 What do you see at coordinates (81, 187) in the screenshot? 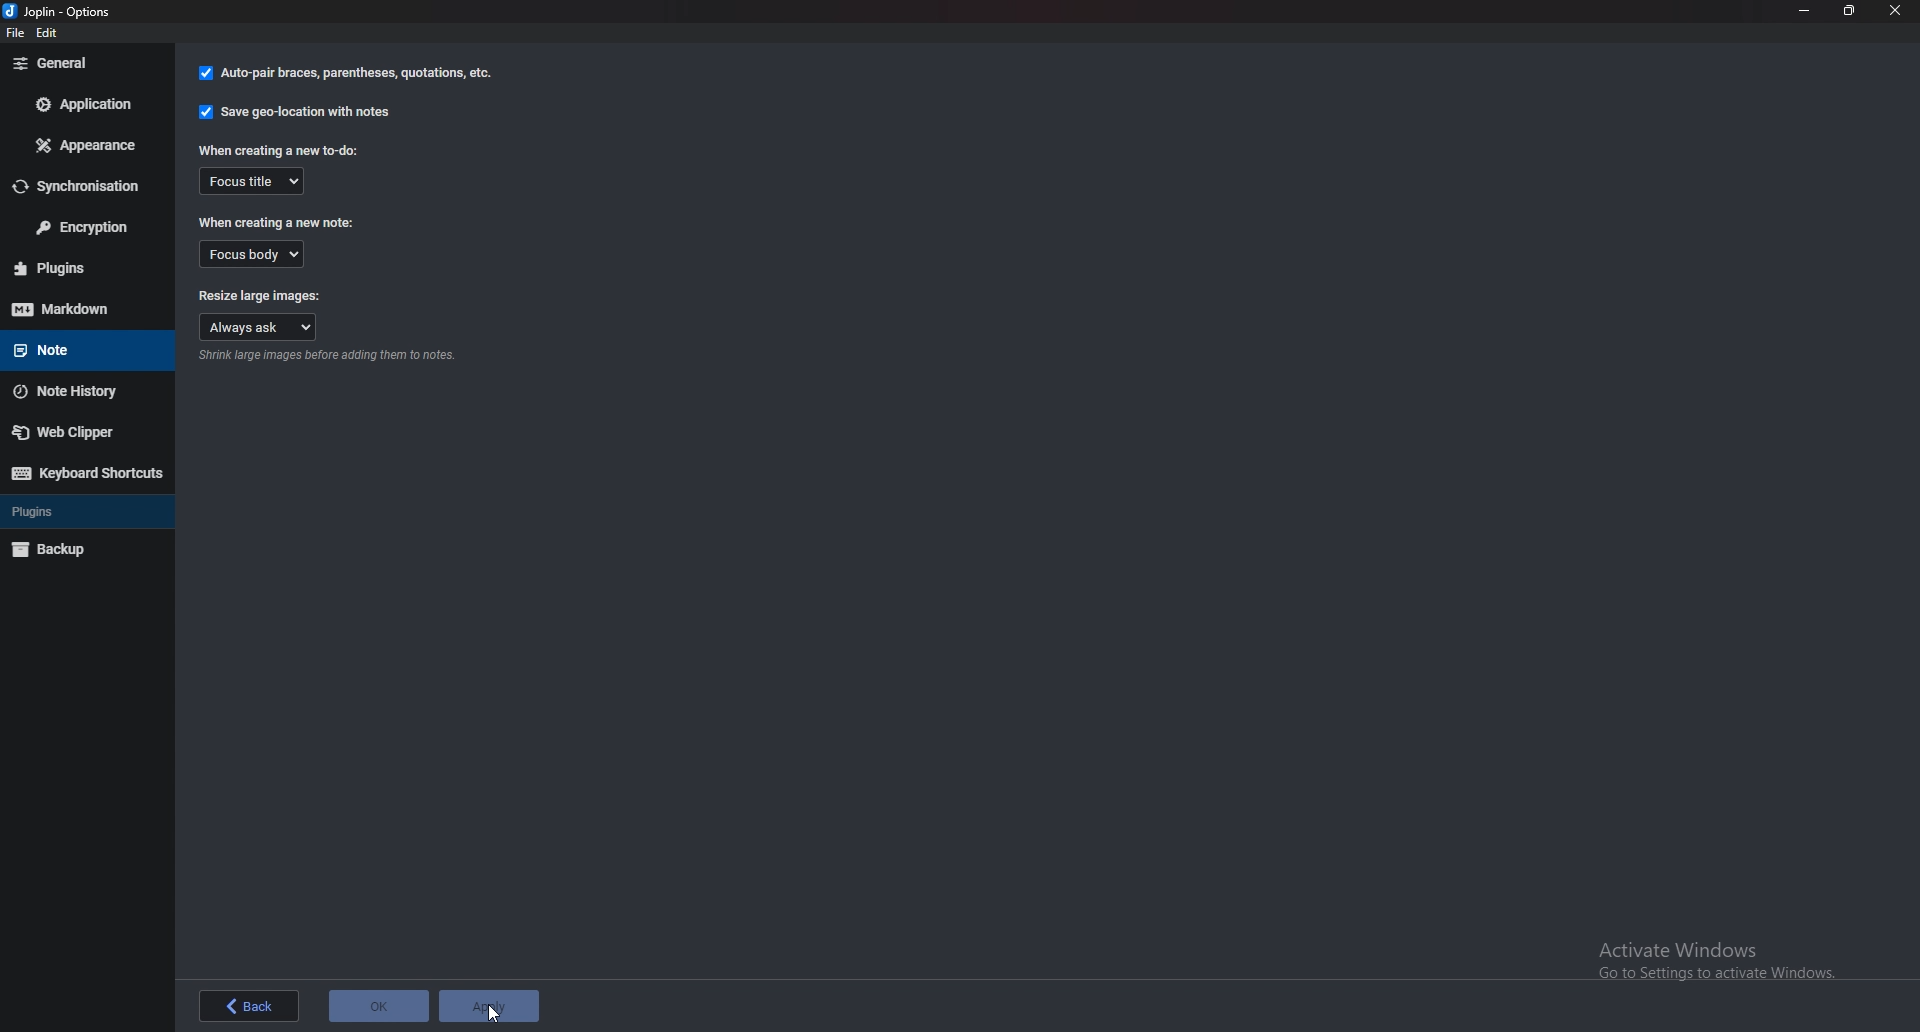
I see `Synchronize` at bounding box center [81, 187].